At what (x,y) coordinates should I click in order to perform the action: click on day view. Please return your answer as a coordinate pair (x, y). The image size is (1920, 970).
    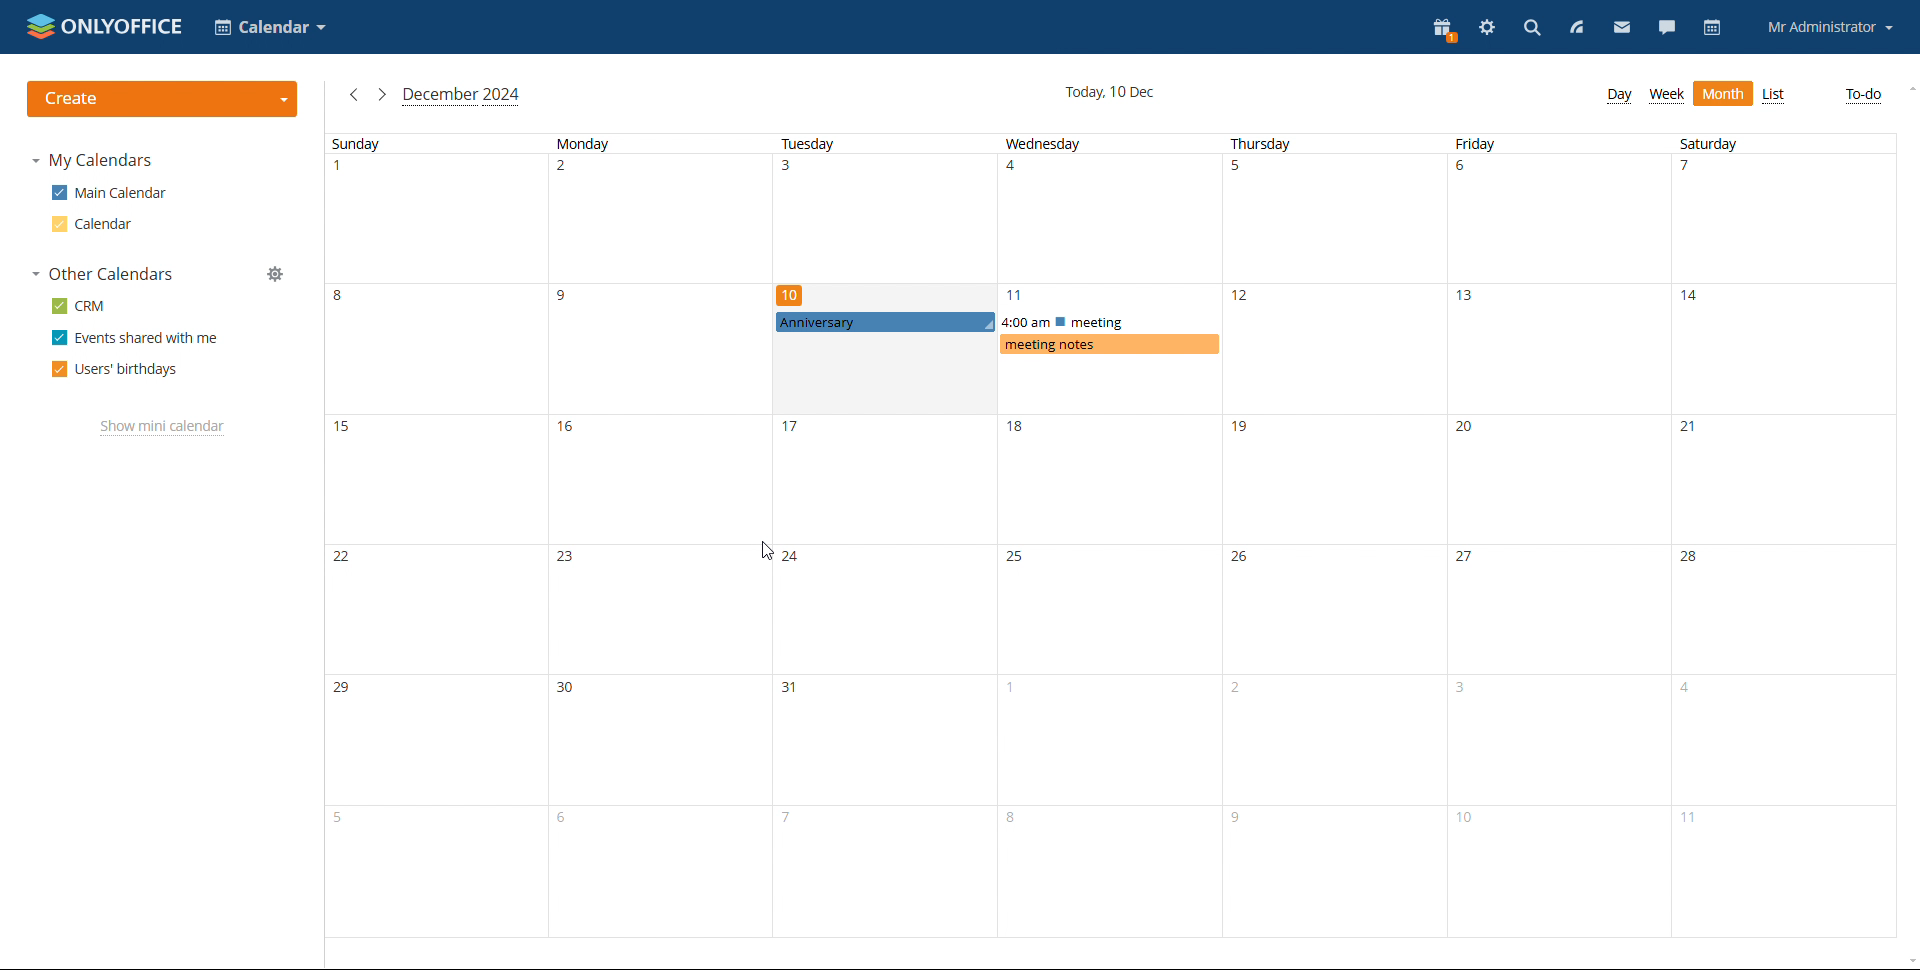
    Looking at the image, I should click on (1619, 95).